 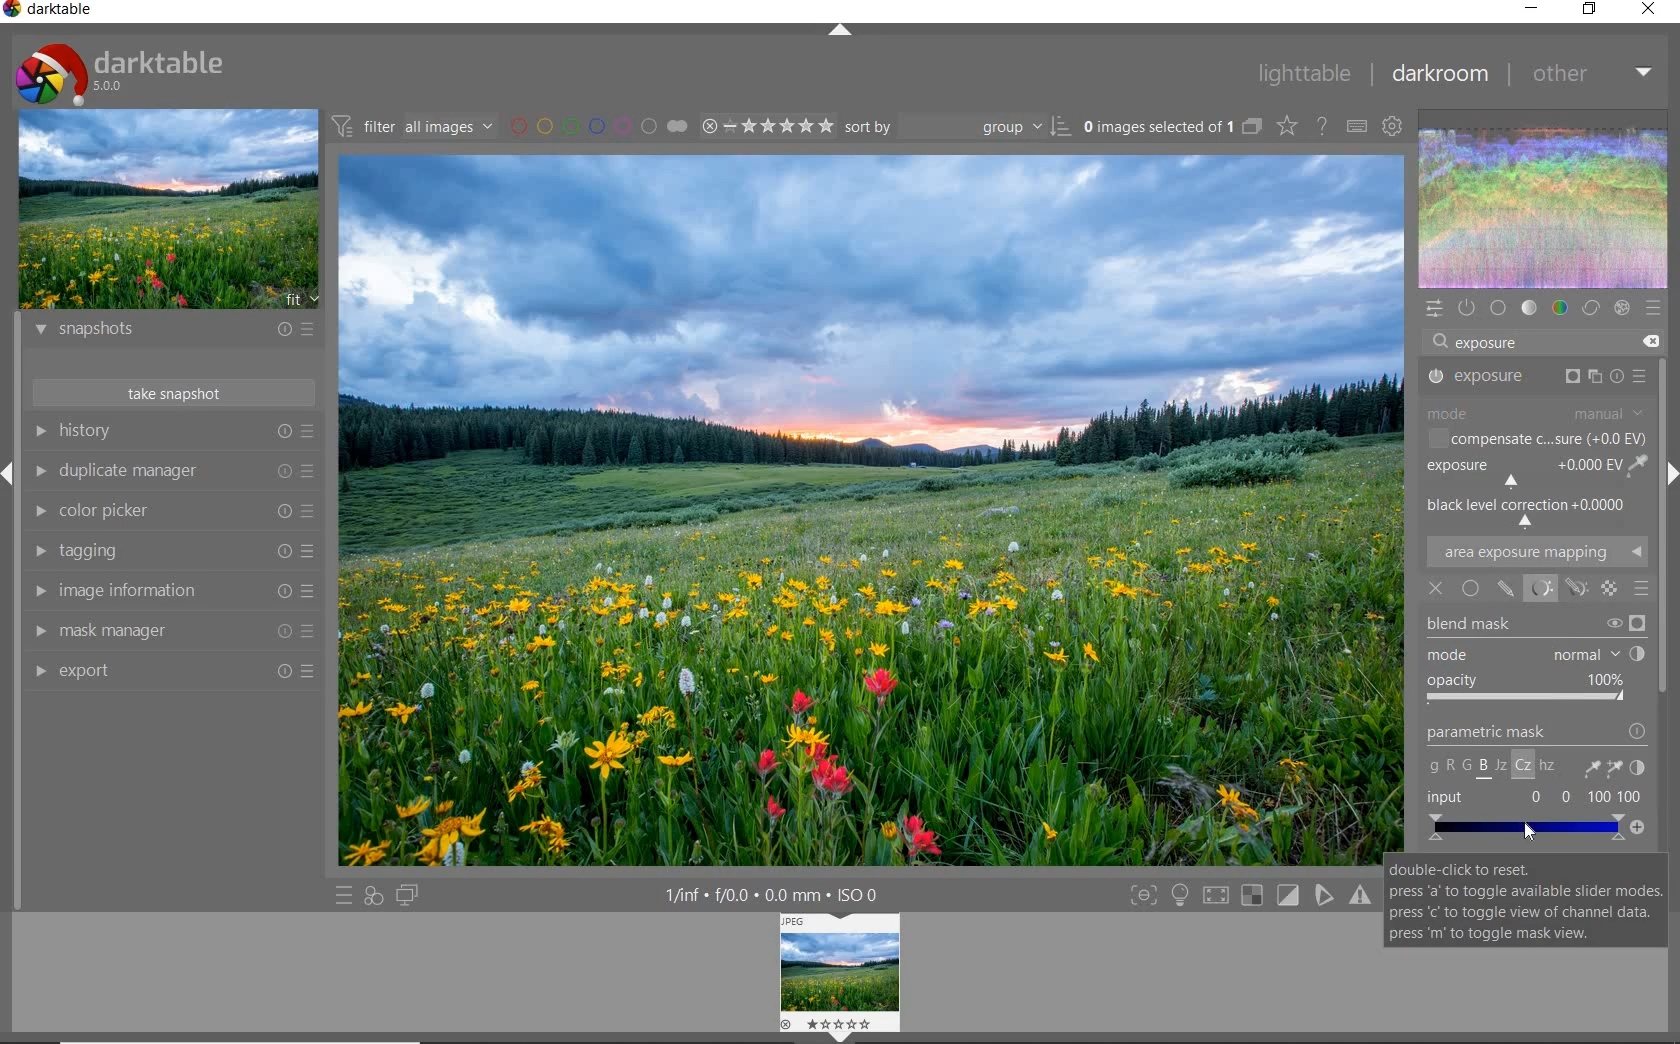 What do you see at coordinates (175, 672) in the screenshot?
I see `export` at bounding box center [175, 672].